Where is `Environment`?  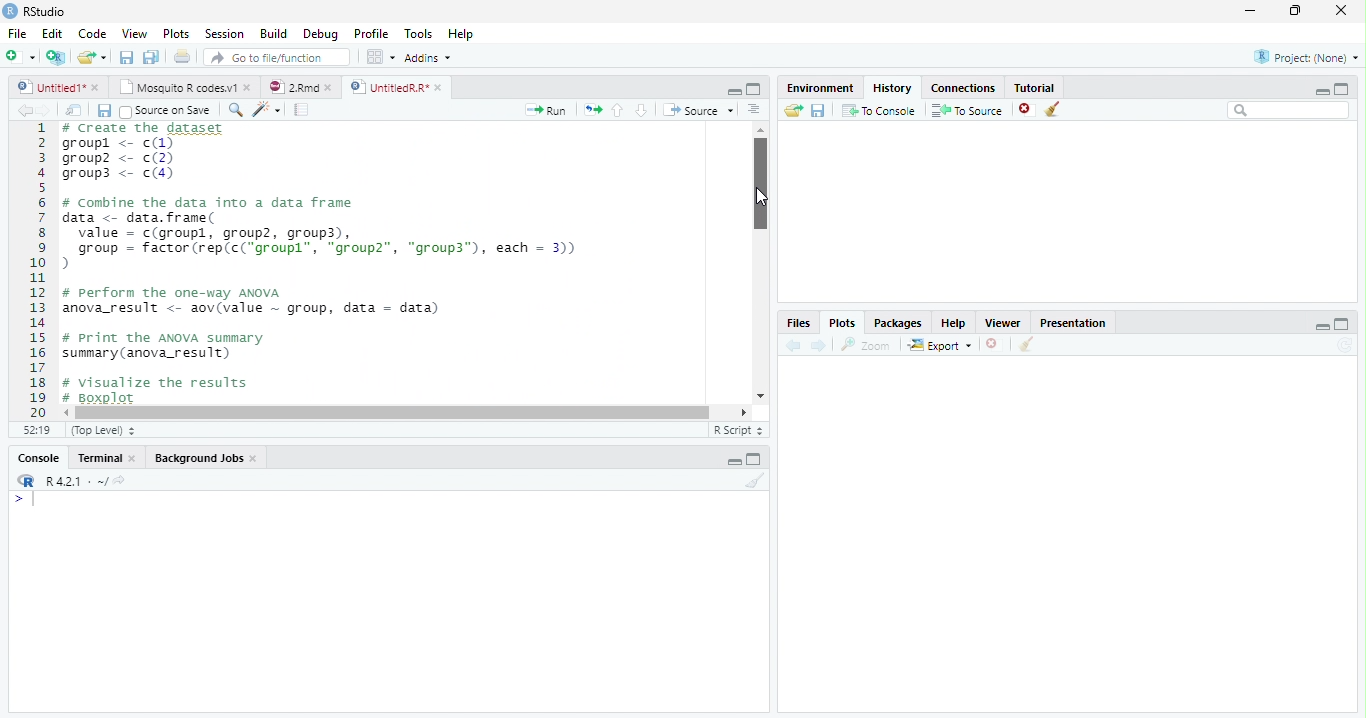
Environment is located at coordinates (820, 88).